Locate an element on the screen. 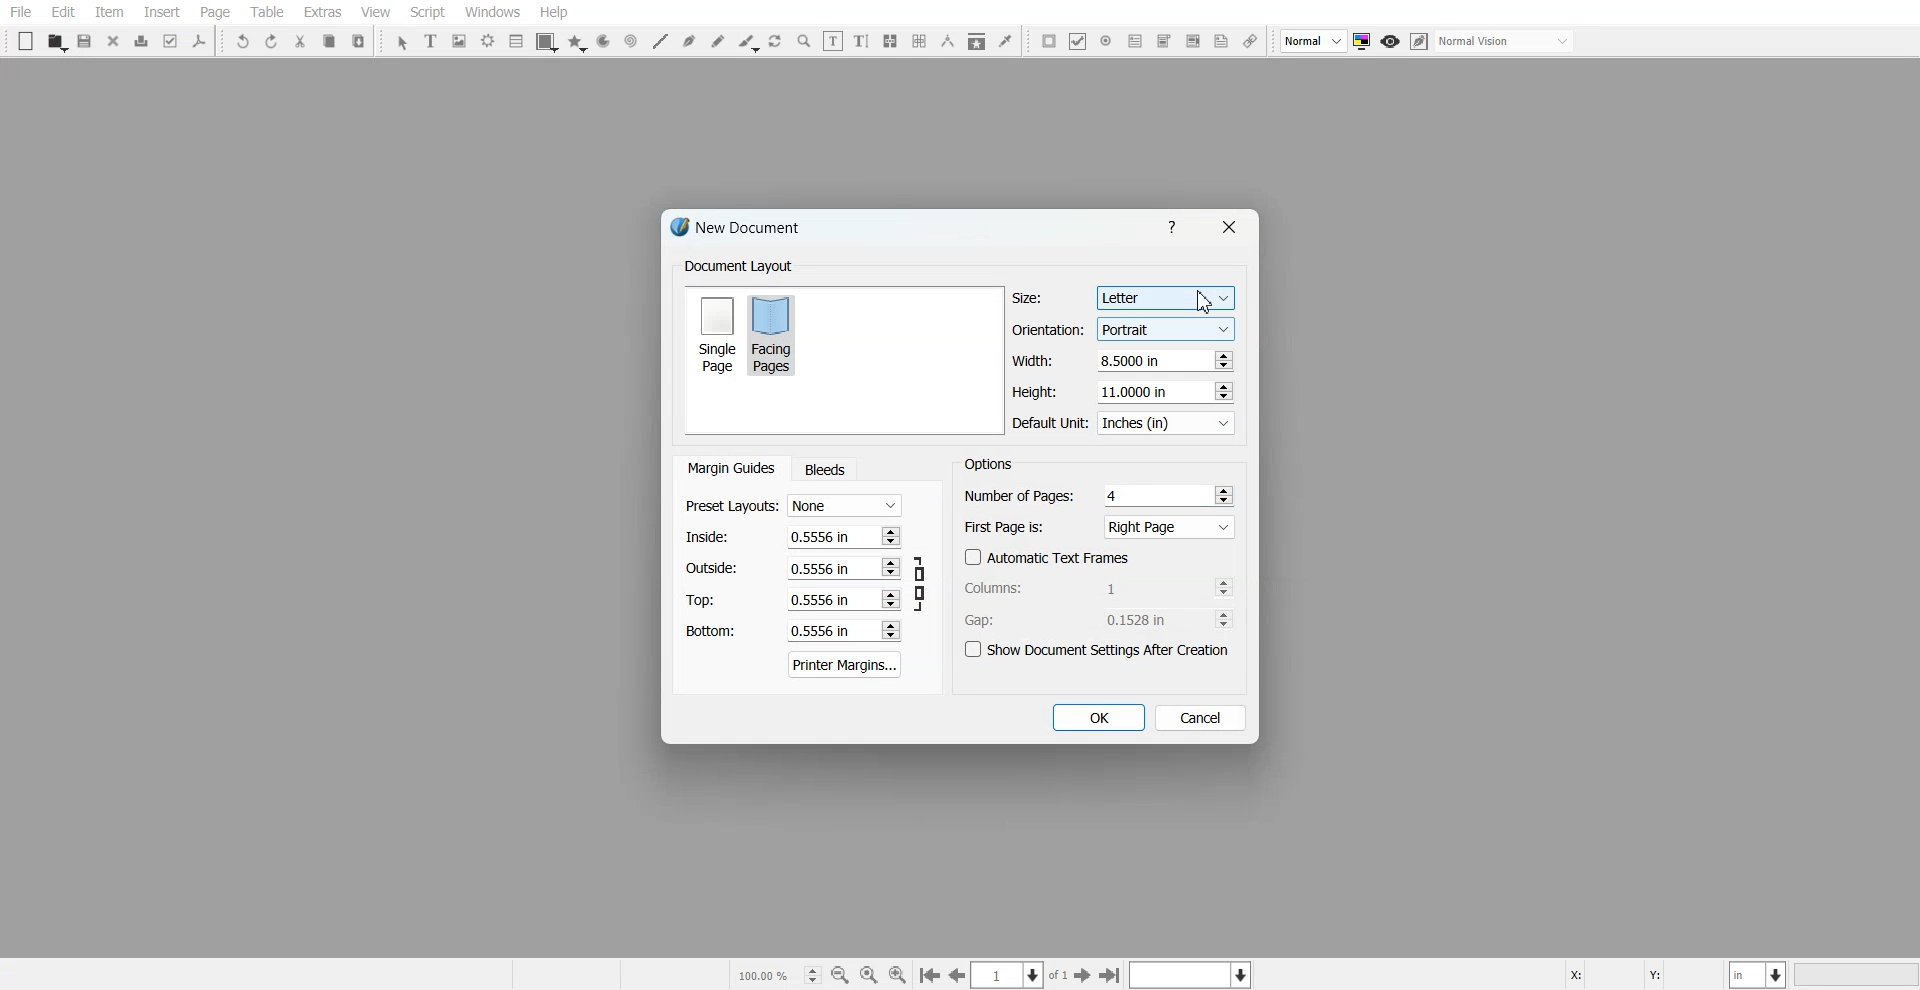 This screenshot has width=1920, height=990. Orientation is located at coordinates (1124, 330).